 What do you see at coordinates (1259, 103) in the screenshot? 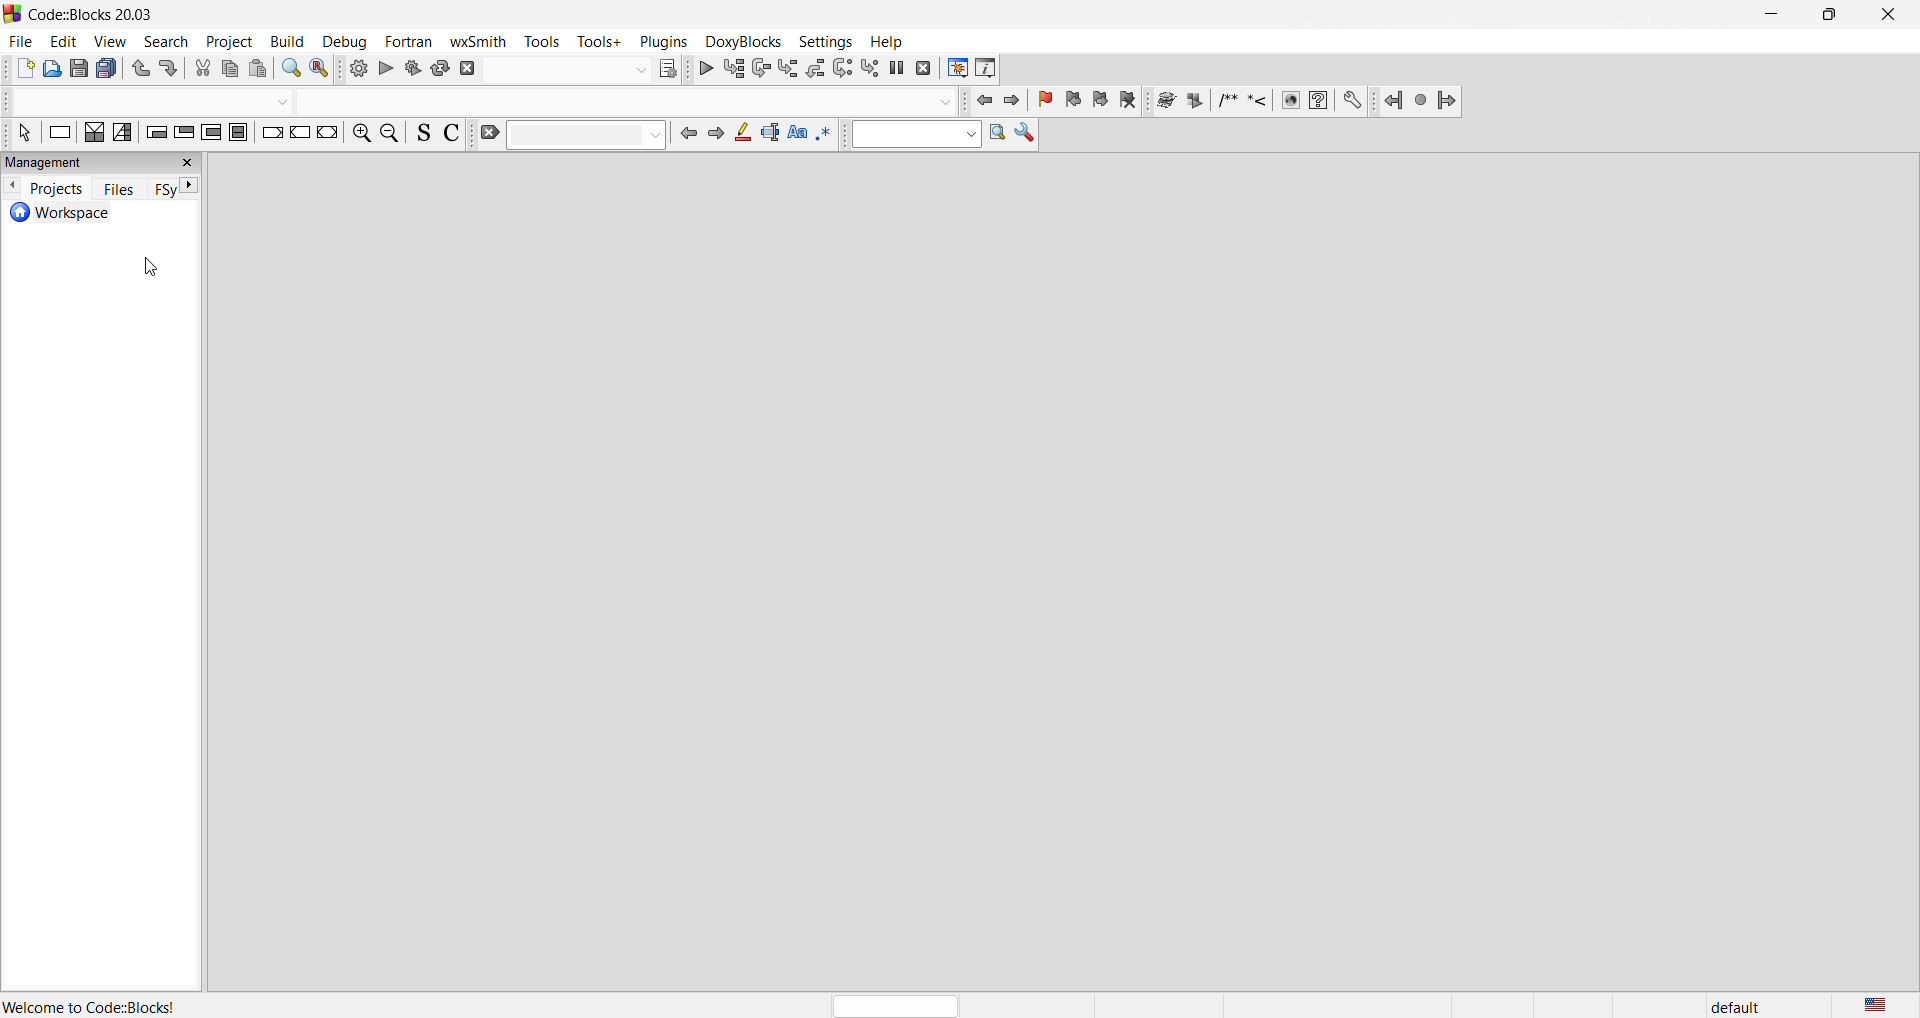
I see `Insert line` at bounding box center [1259, 103].